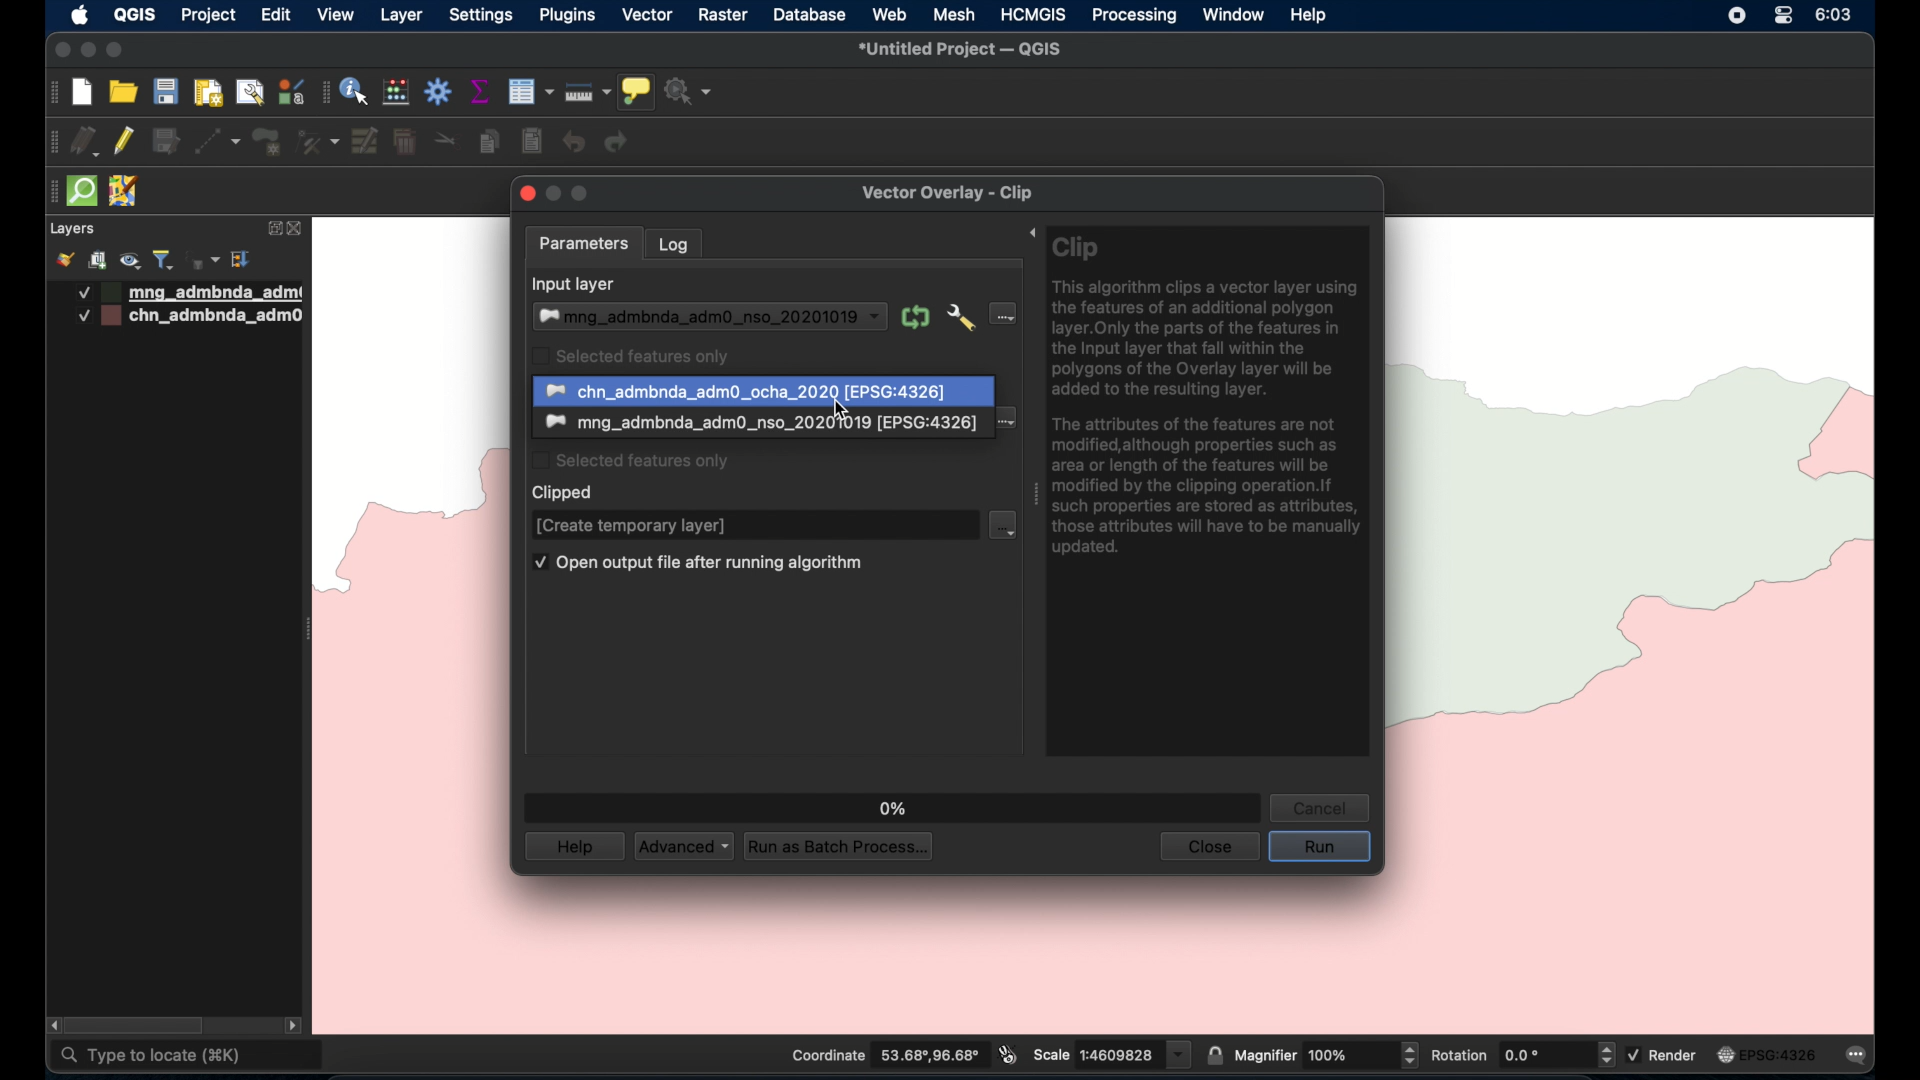 The width and height of the screenshot is (1920, 1080). What do you see at coordinates (1003, 526) in the screenshot?
I see `clipped dropdown menu` at bounding box center [1003, 526].